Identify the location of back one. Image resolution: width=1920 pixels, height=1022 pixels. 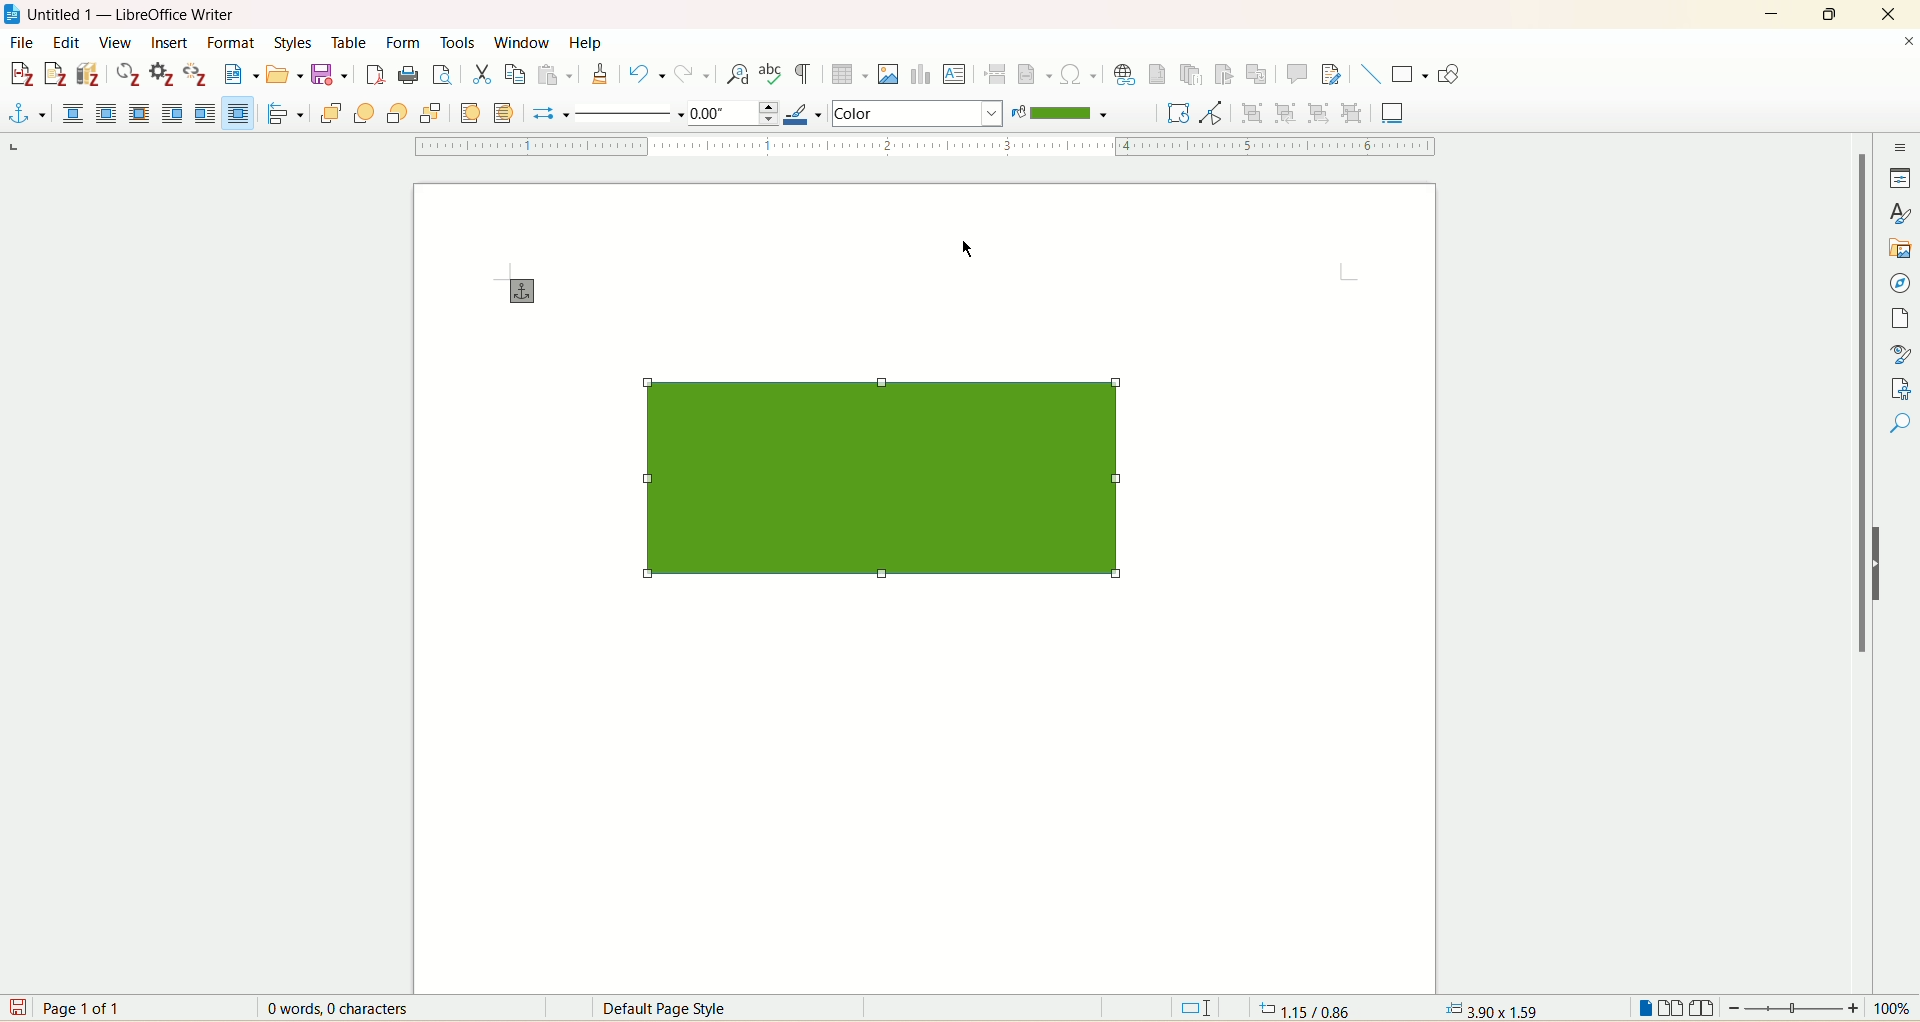
(397, 113).